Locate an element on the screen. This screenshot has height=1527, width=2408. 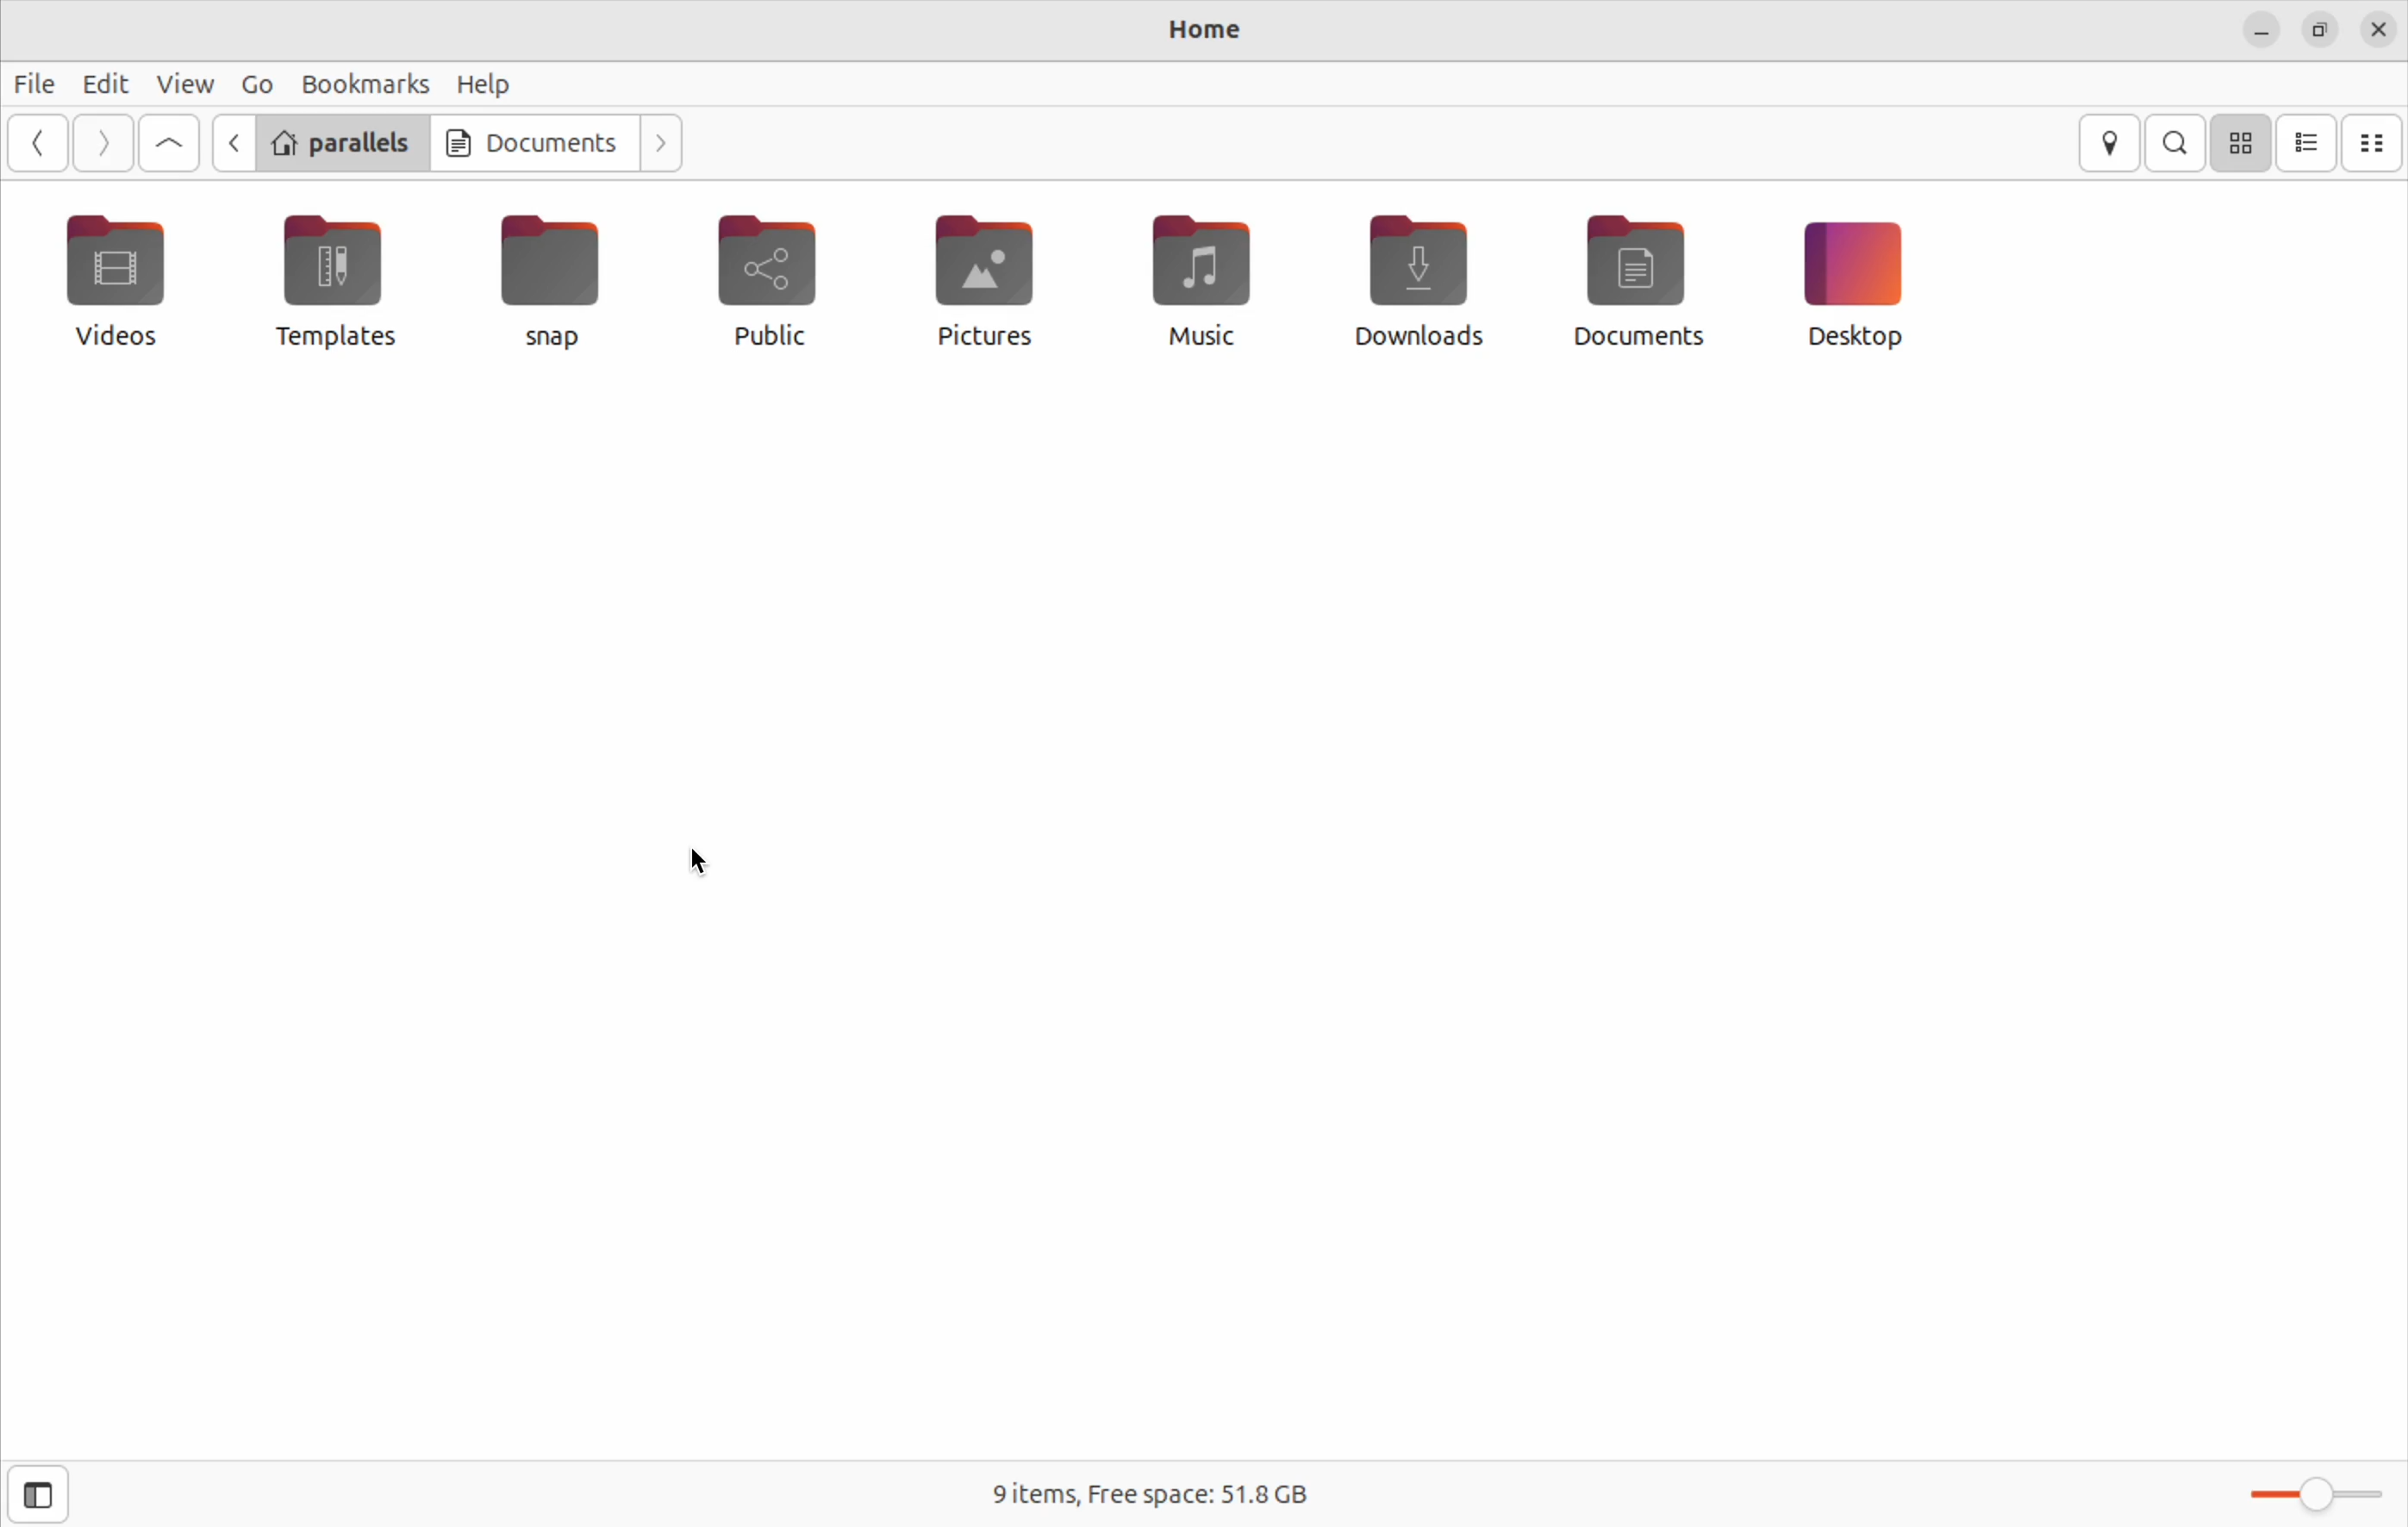
parallels is located at coordinates (342, 139).